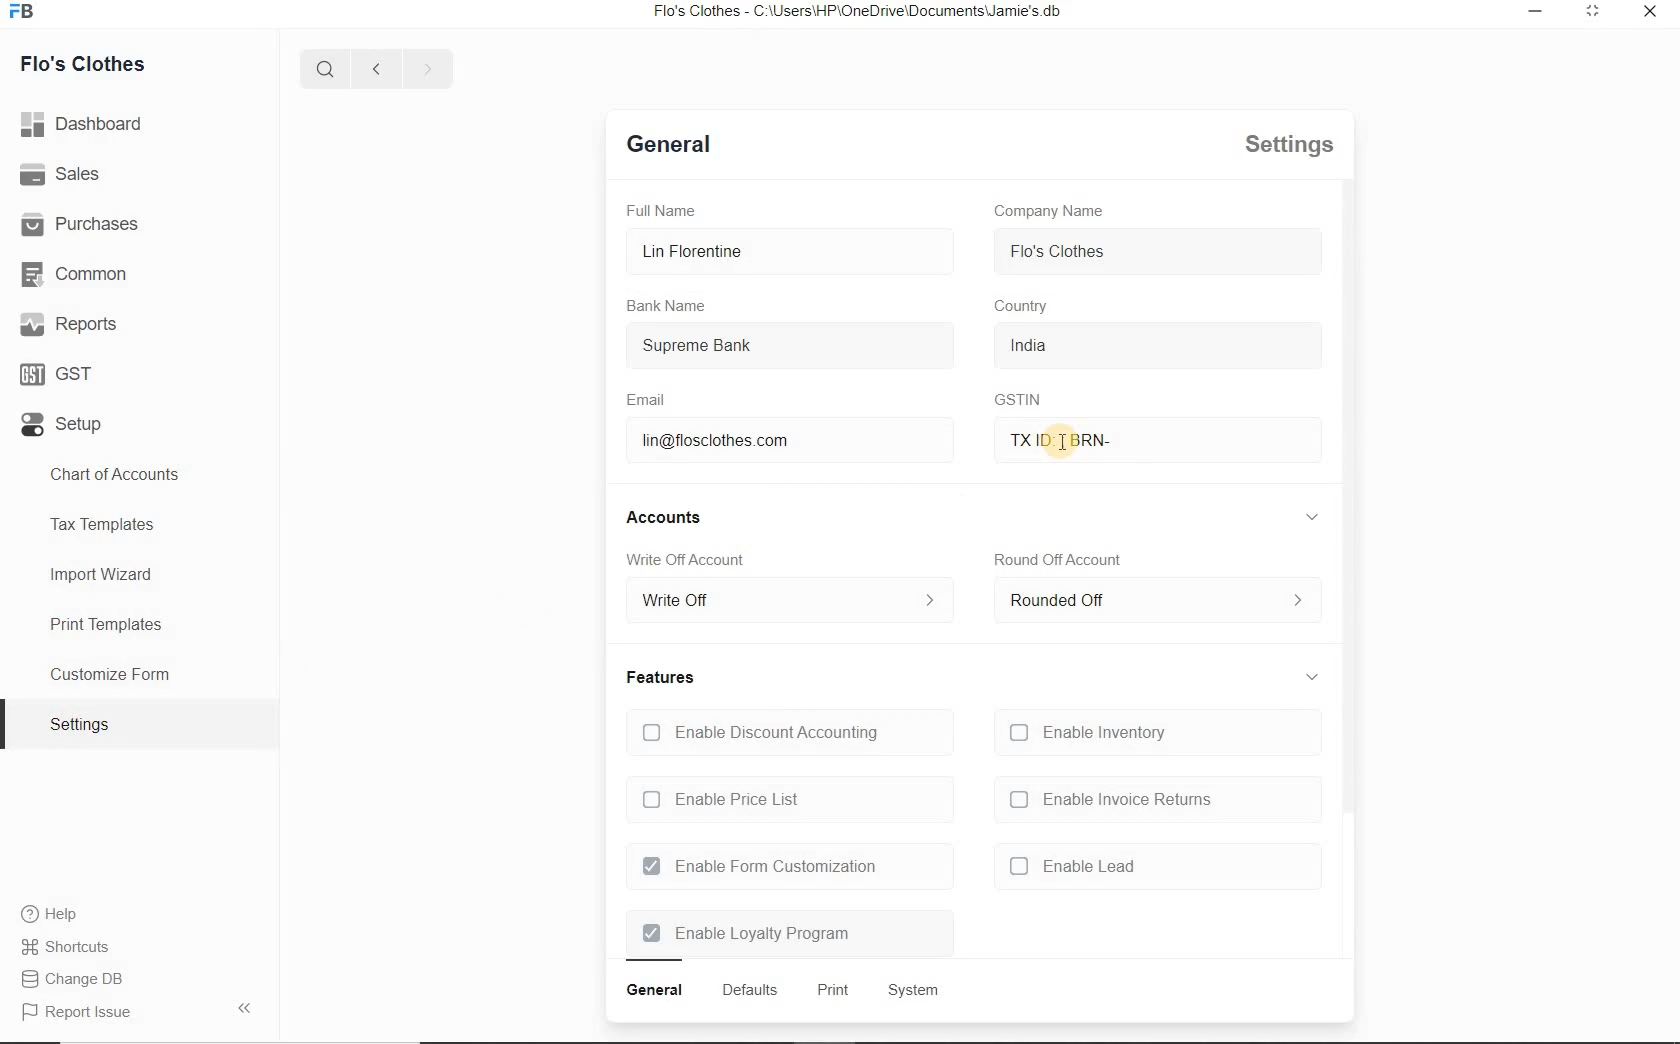  What do you see at coordinates (84, 124) in the screenshot?
I see `dashboard` at bounding box center [84, 124].